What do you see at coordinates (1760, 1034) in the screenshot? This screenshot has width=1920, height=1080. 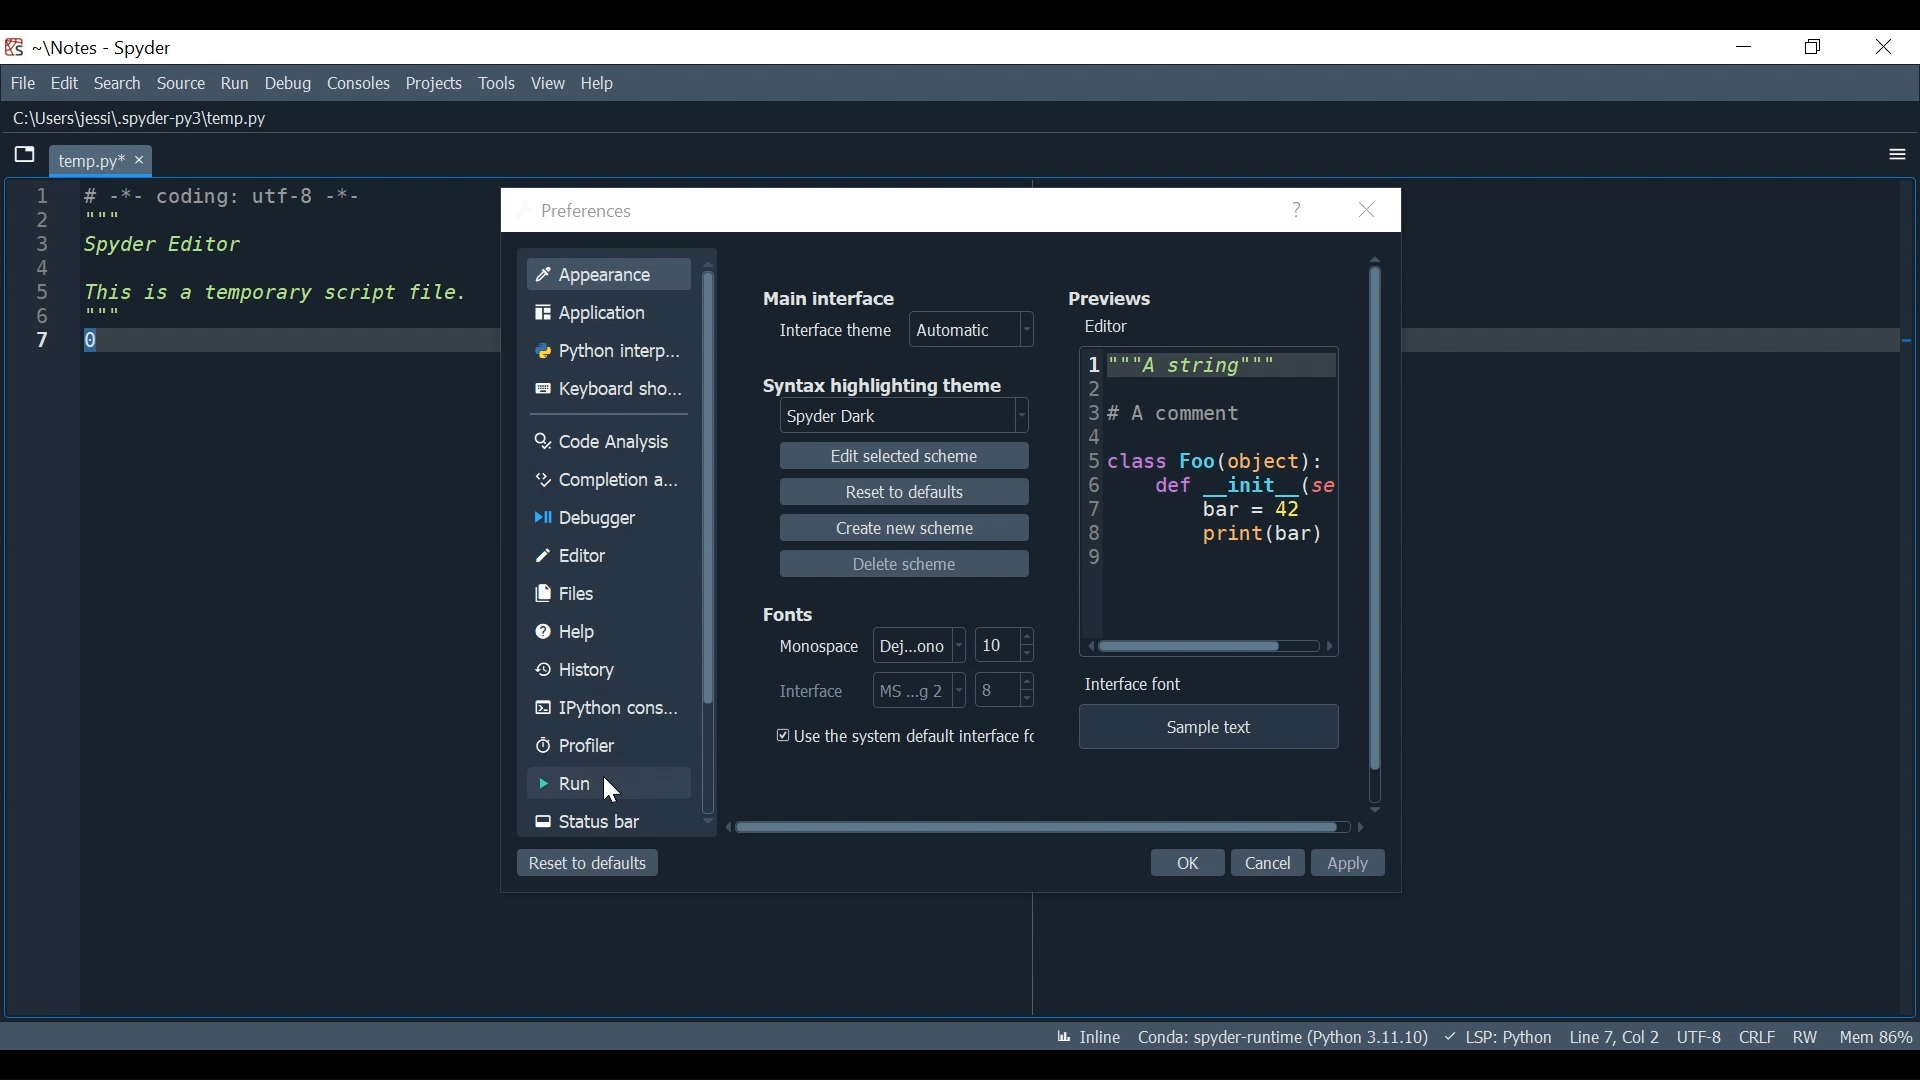 I see `File EQL Status` at bounding box center [1760, 1034].